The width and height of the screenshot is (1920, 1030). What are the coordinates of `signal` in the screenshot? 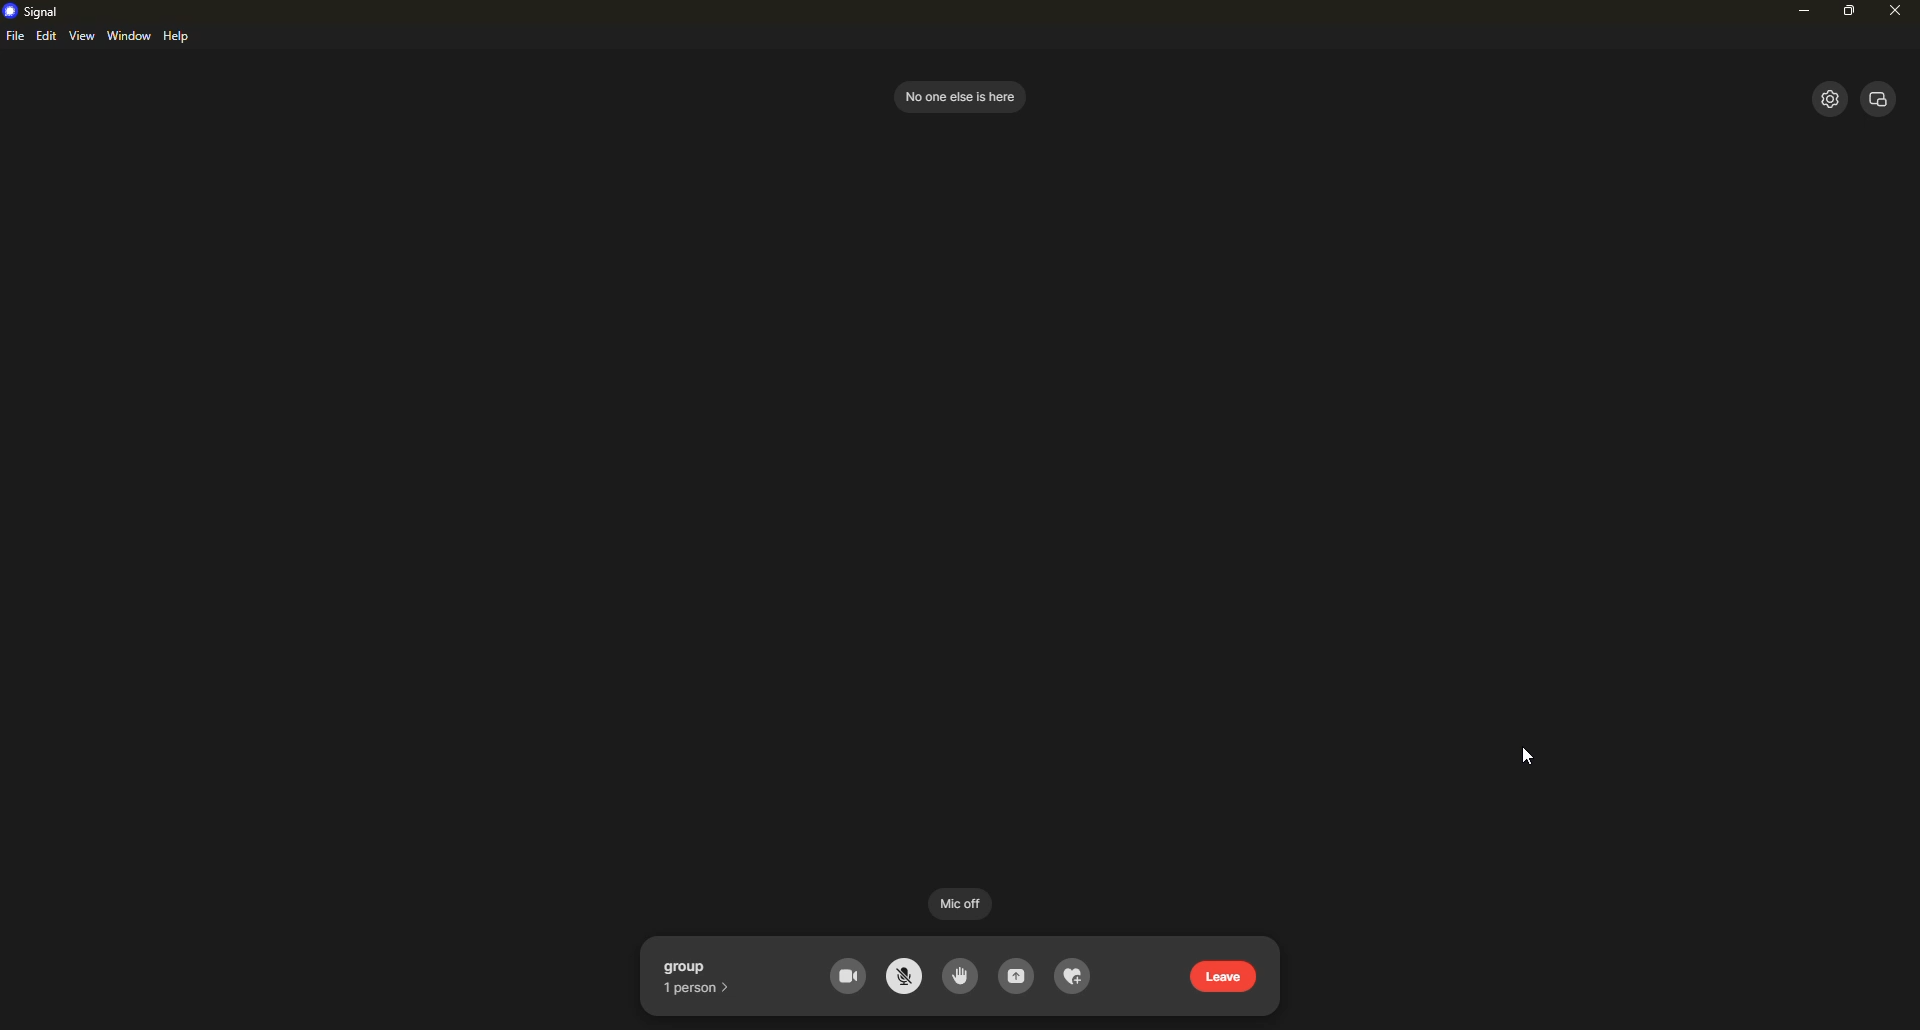 It's located at (34, 10).